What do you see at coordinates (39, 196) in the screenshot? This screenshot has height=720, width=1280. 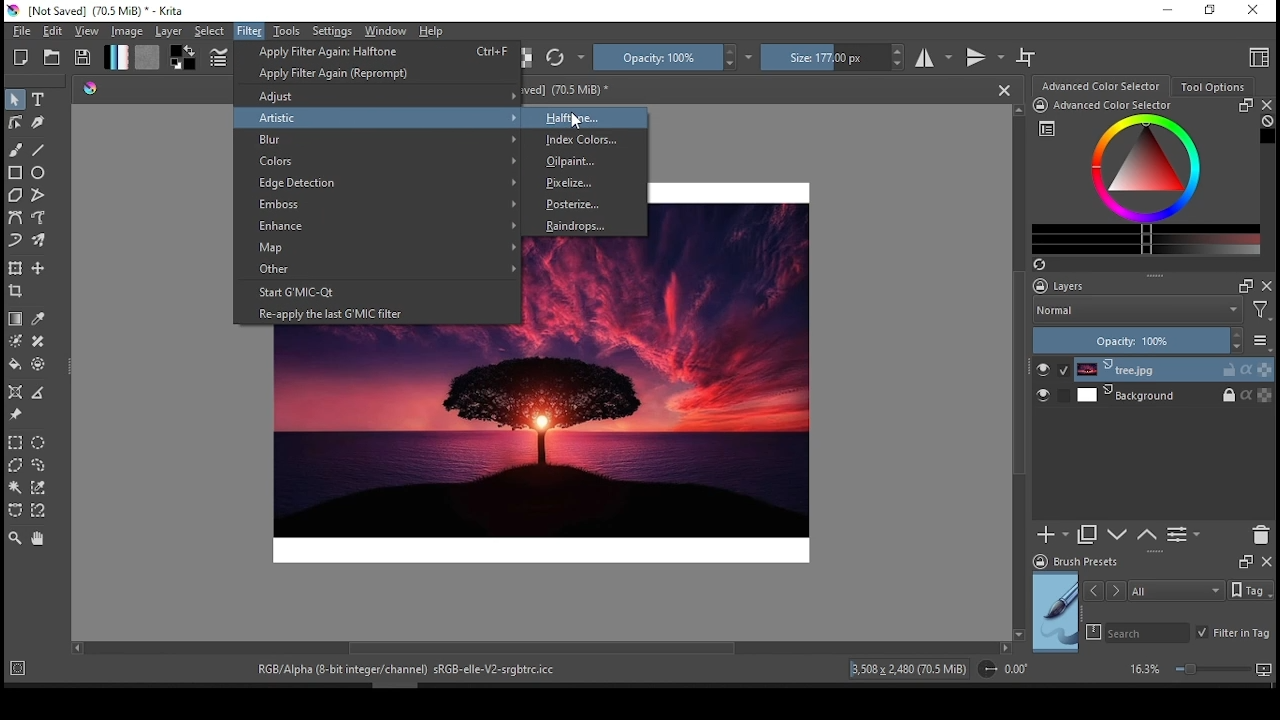 I see `polyline tool` at bounding box center [39, 196].